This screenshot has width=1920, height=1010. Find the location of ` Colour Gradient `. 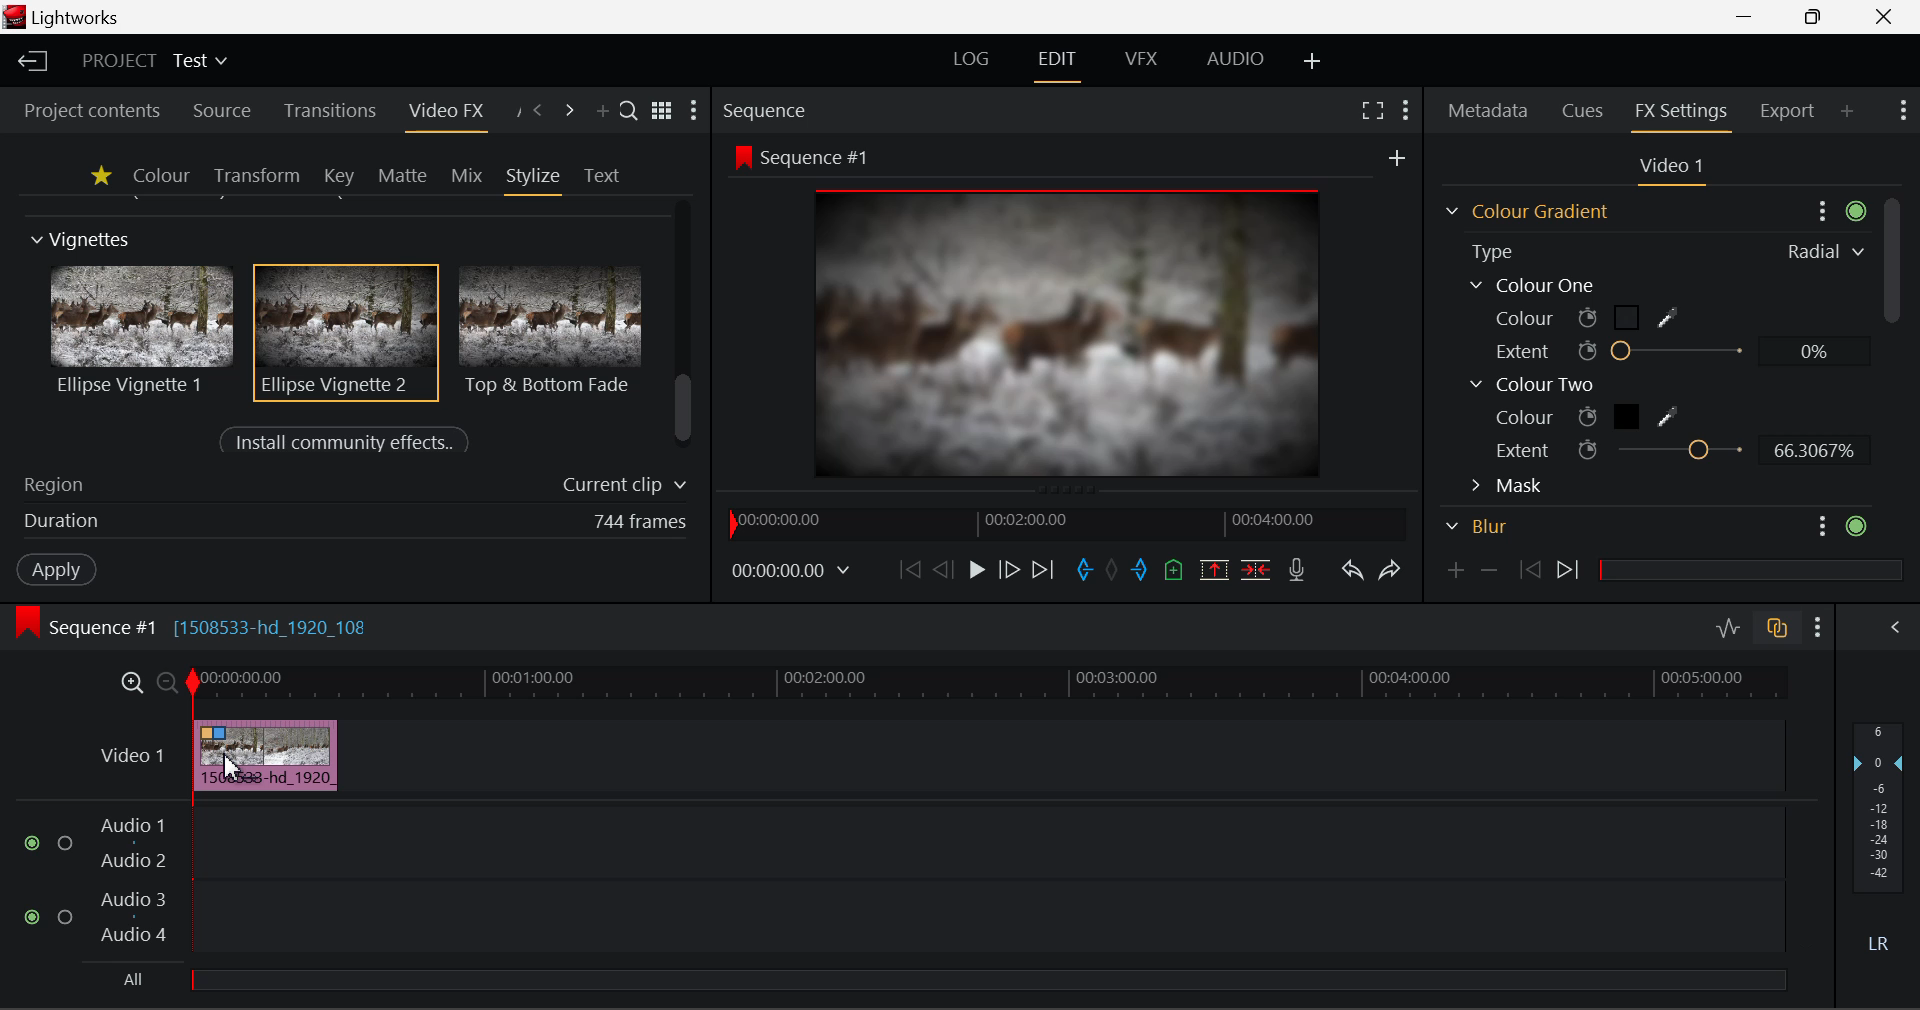

 Colour Gradient  is located at coordinates (1648, 210).